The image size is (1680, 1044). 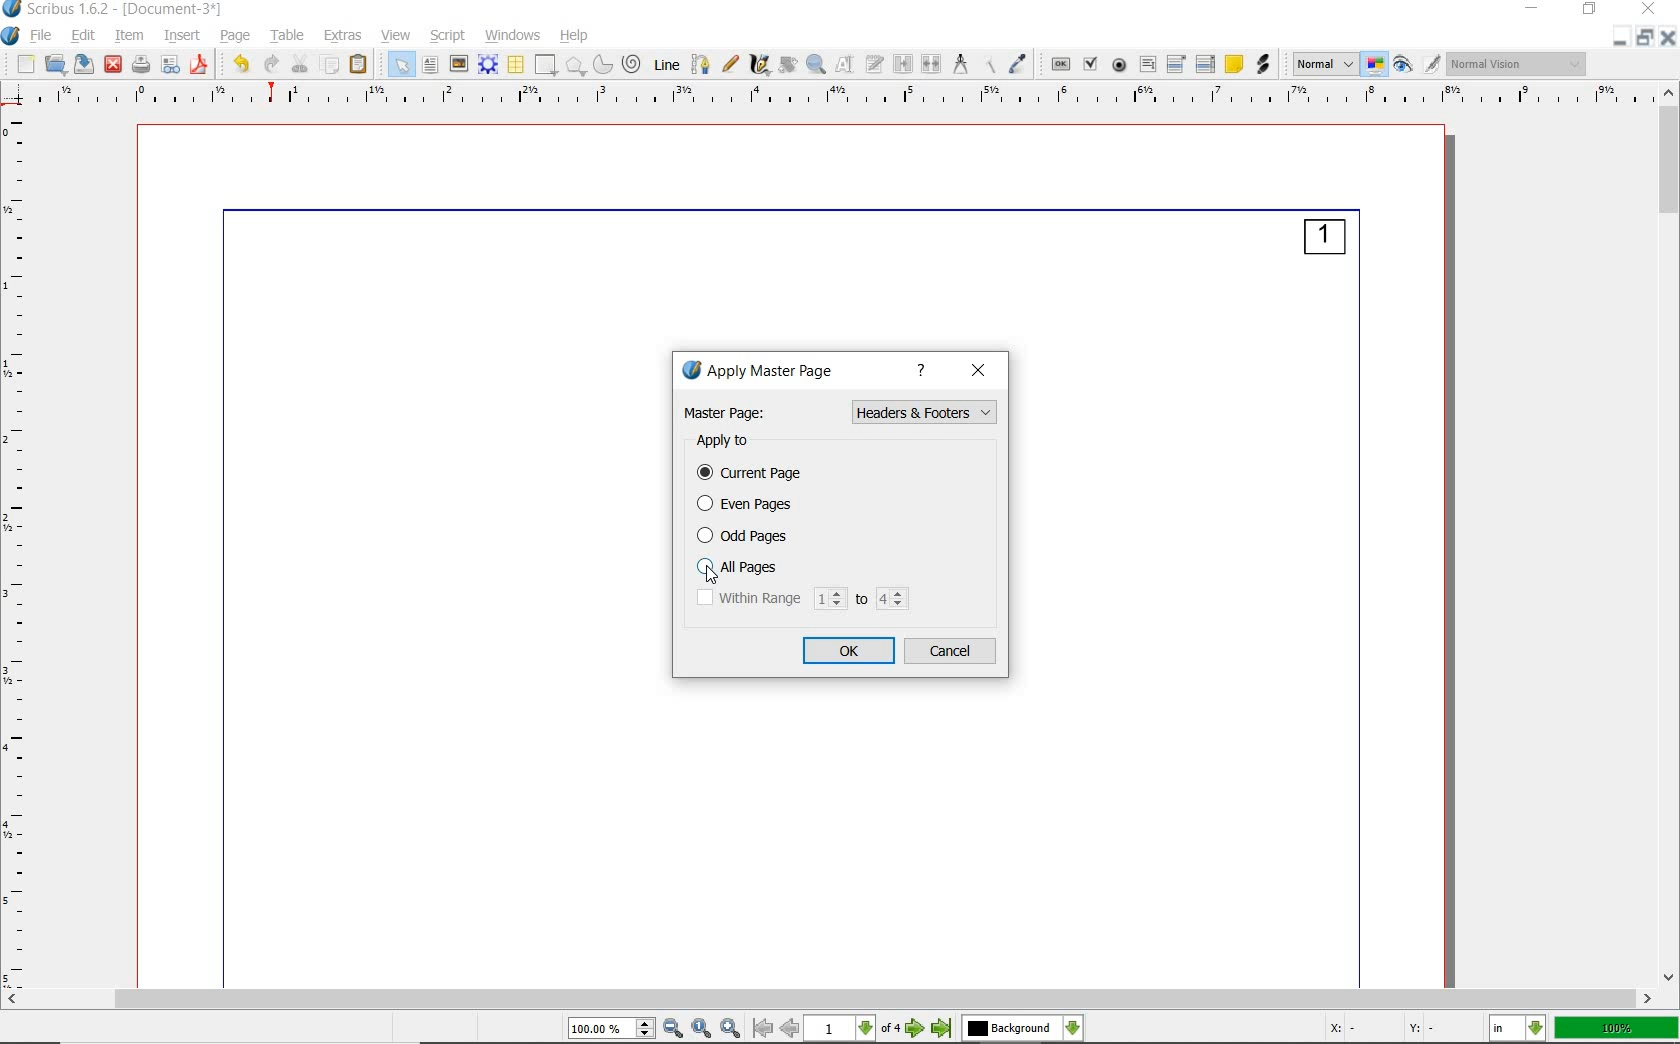 I want to click on new, so click(x=25, y=63).